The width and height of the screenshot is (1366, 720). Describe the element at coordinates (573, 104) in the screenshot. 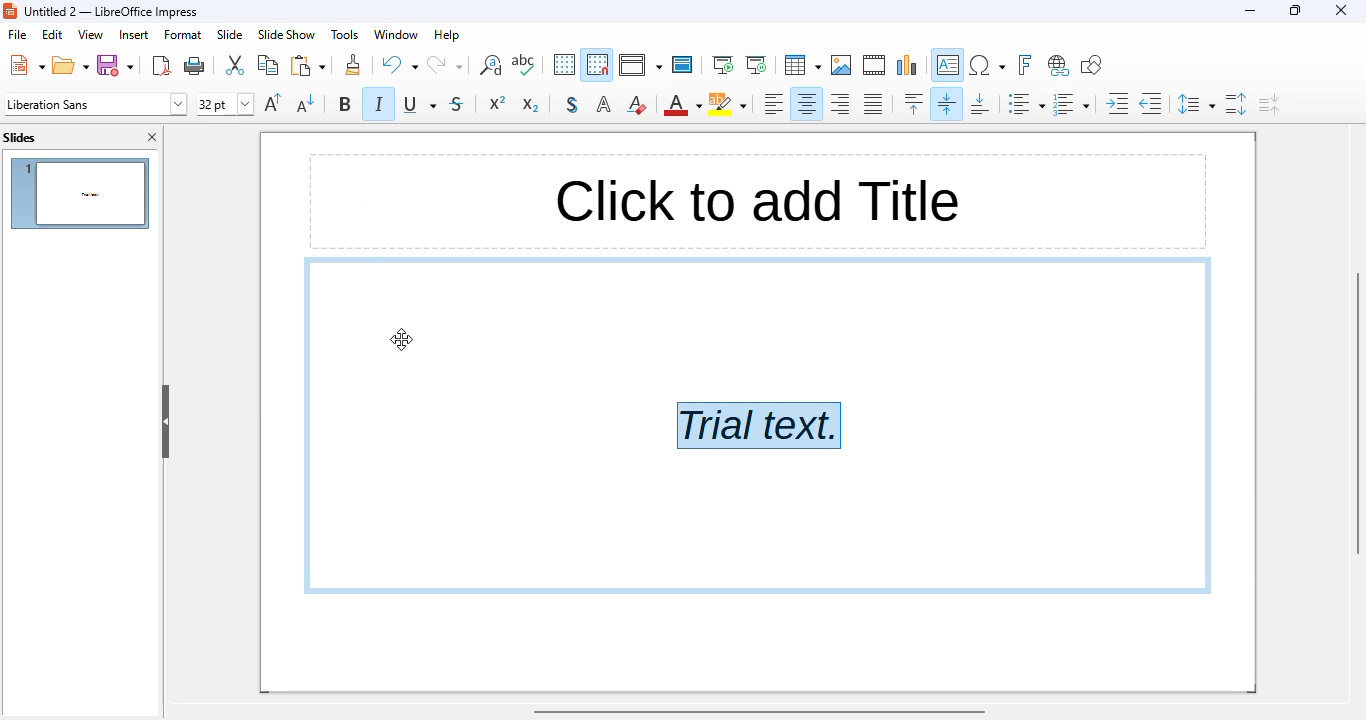

I see `toggle shadow` at that location.